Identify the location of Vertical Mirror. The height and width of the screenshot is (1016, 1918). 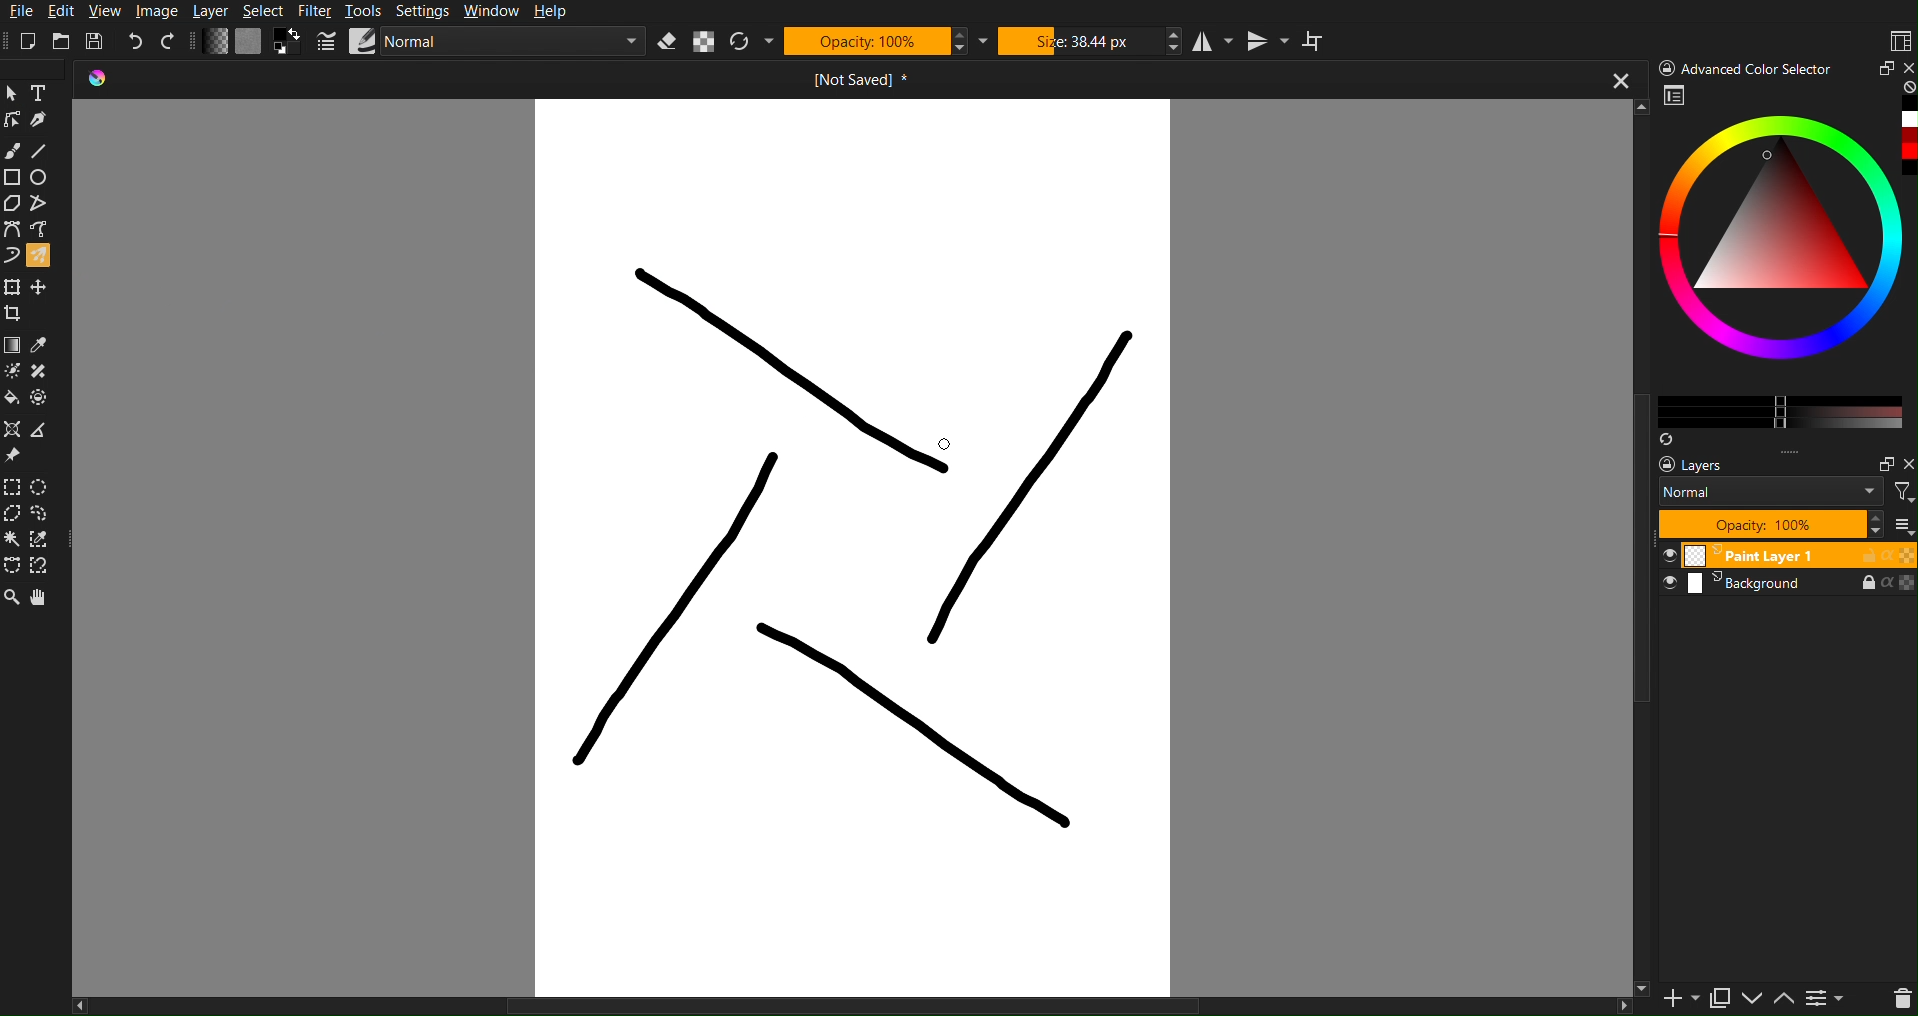
(1272, 41).